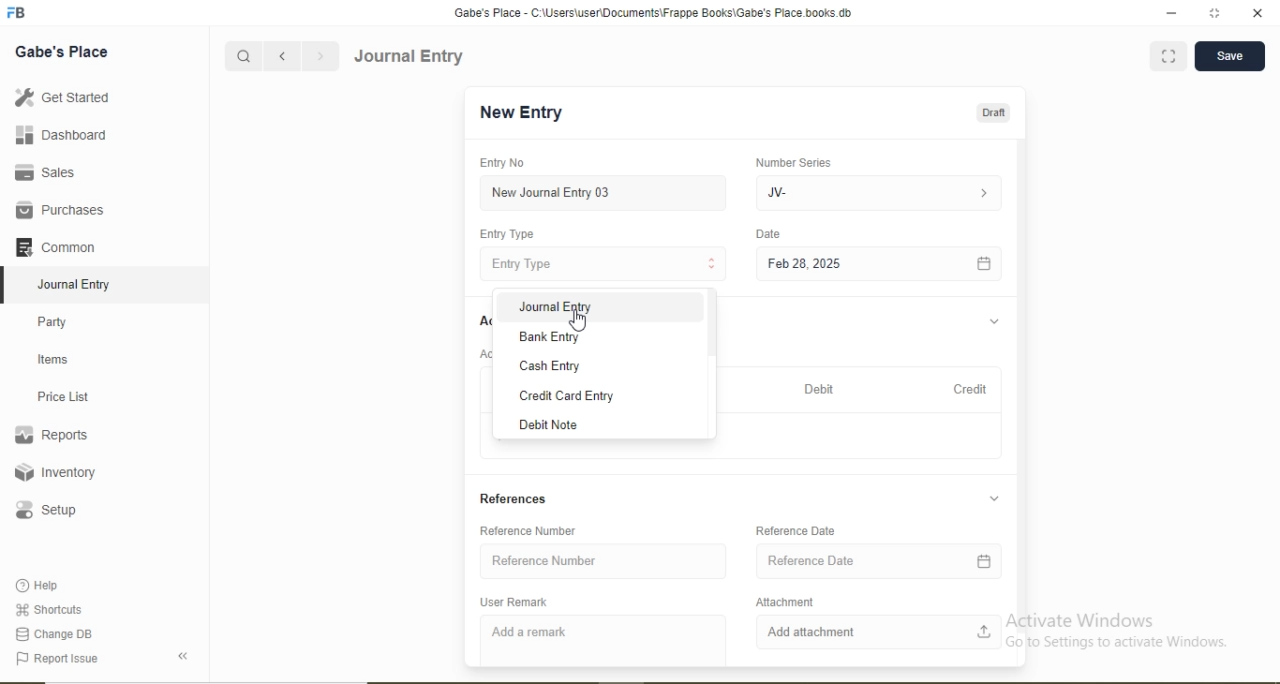 The height and width of the screenshot is (684, 1280). What do you see at coordinates (52, 635) in the screenshot?
I see `Change DB` at bounding box center [52, 635].